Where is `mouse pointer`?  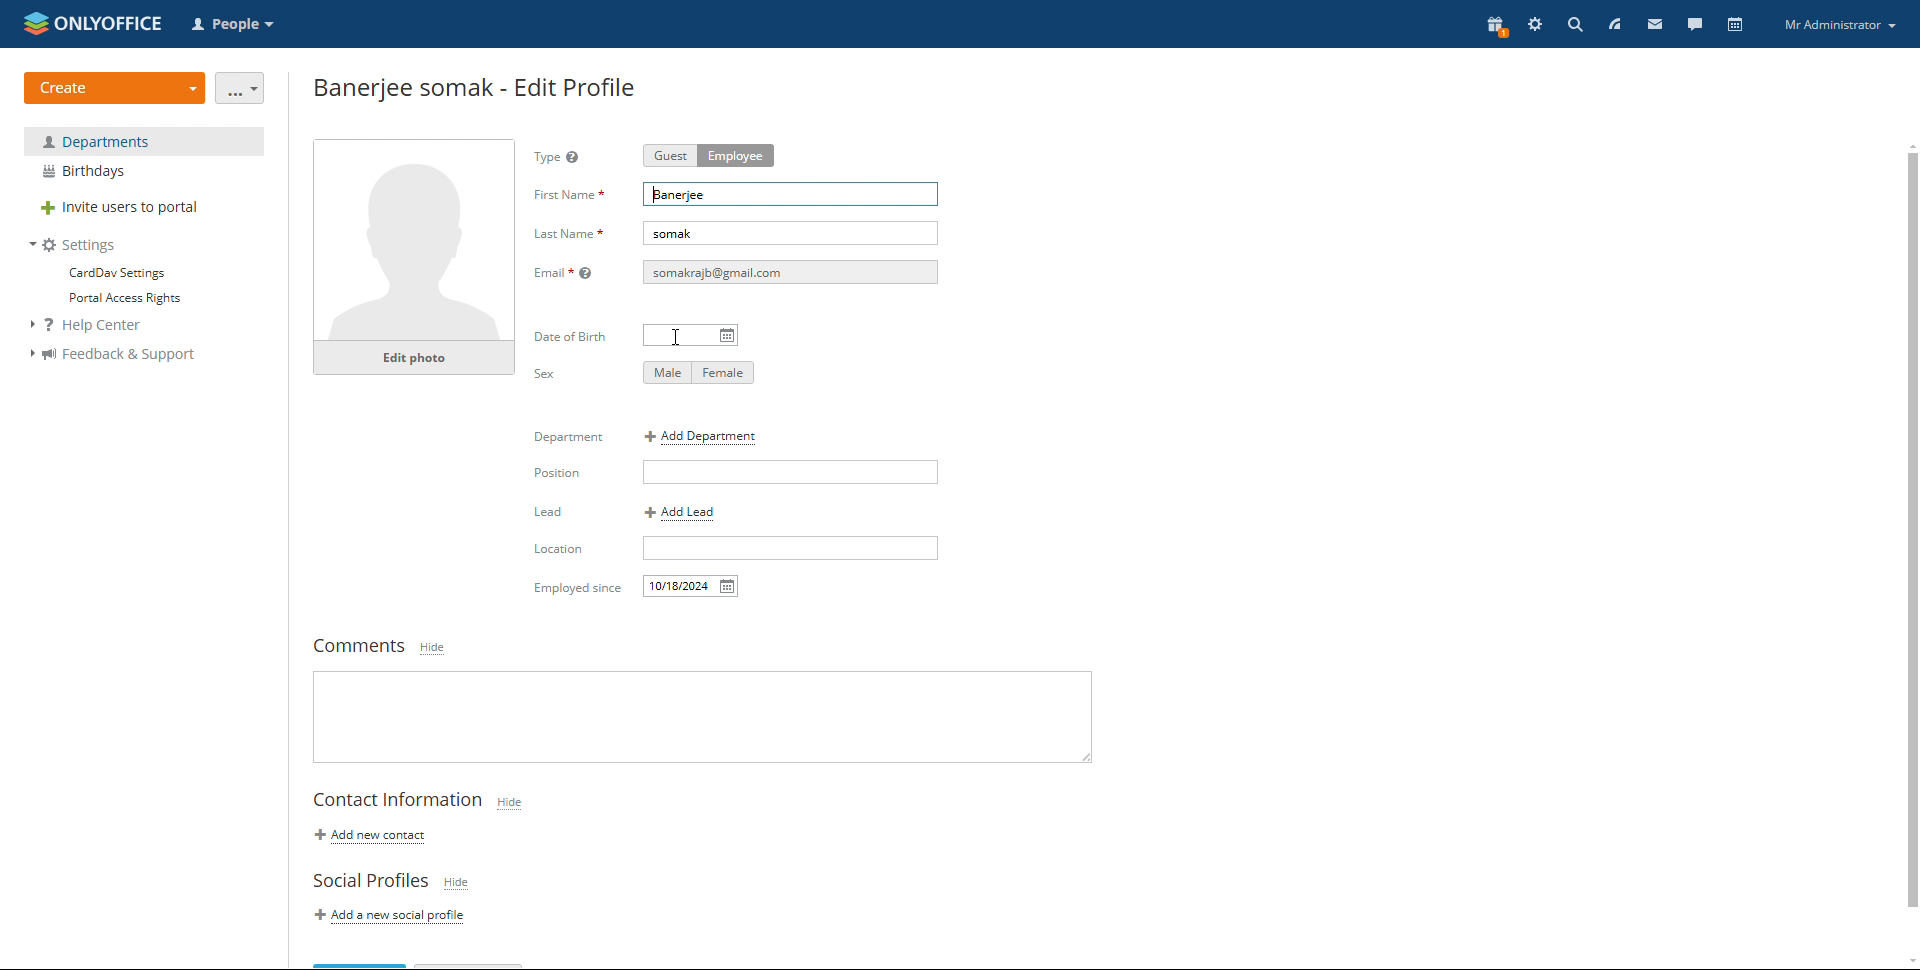 mouse pointer is located at coordinates (683, 337).